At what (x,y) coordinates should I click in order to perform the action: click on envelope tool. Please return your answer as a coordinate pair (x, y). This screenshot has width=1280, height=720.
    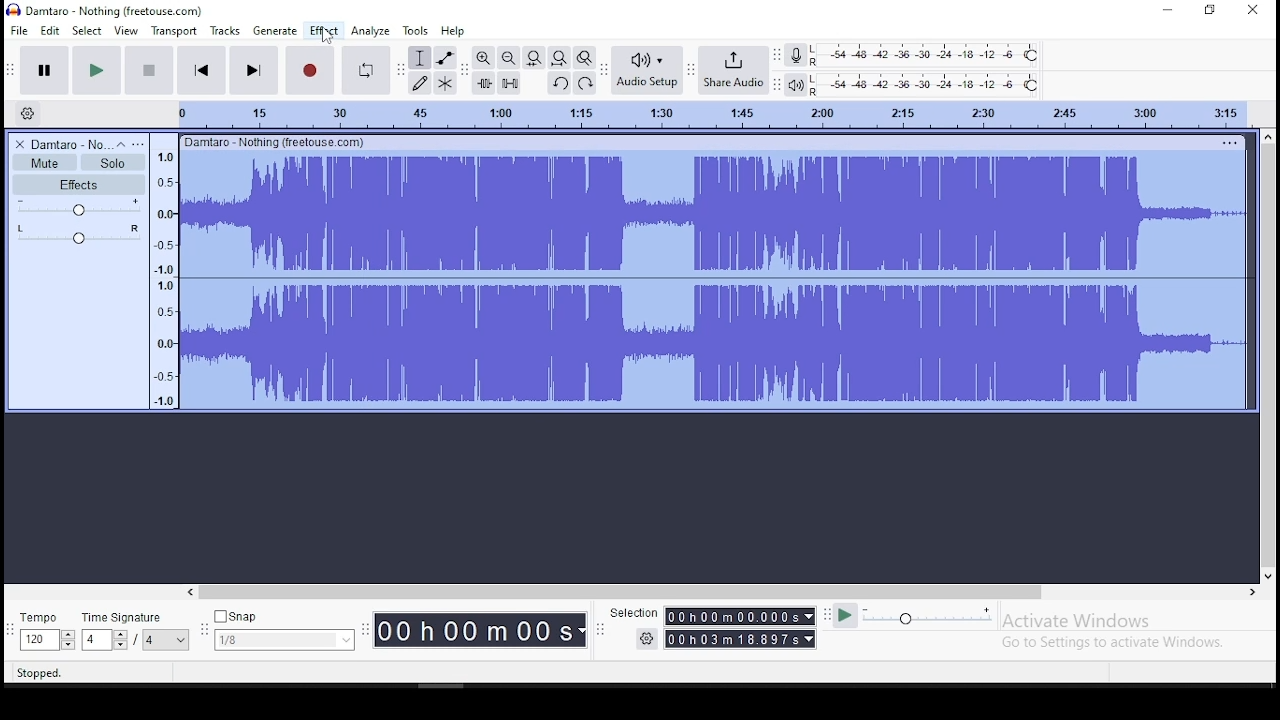
    Looking at the image, I should click on (444, 57).